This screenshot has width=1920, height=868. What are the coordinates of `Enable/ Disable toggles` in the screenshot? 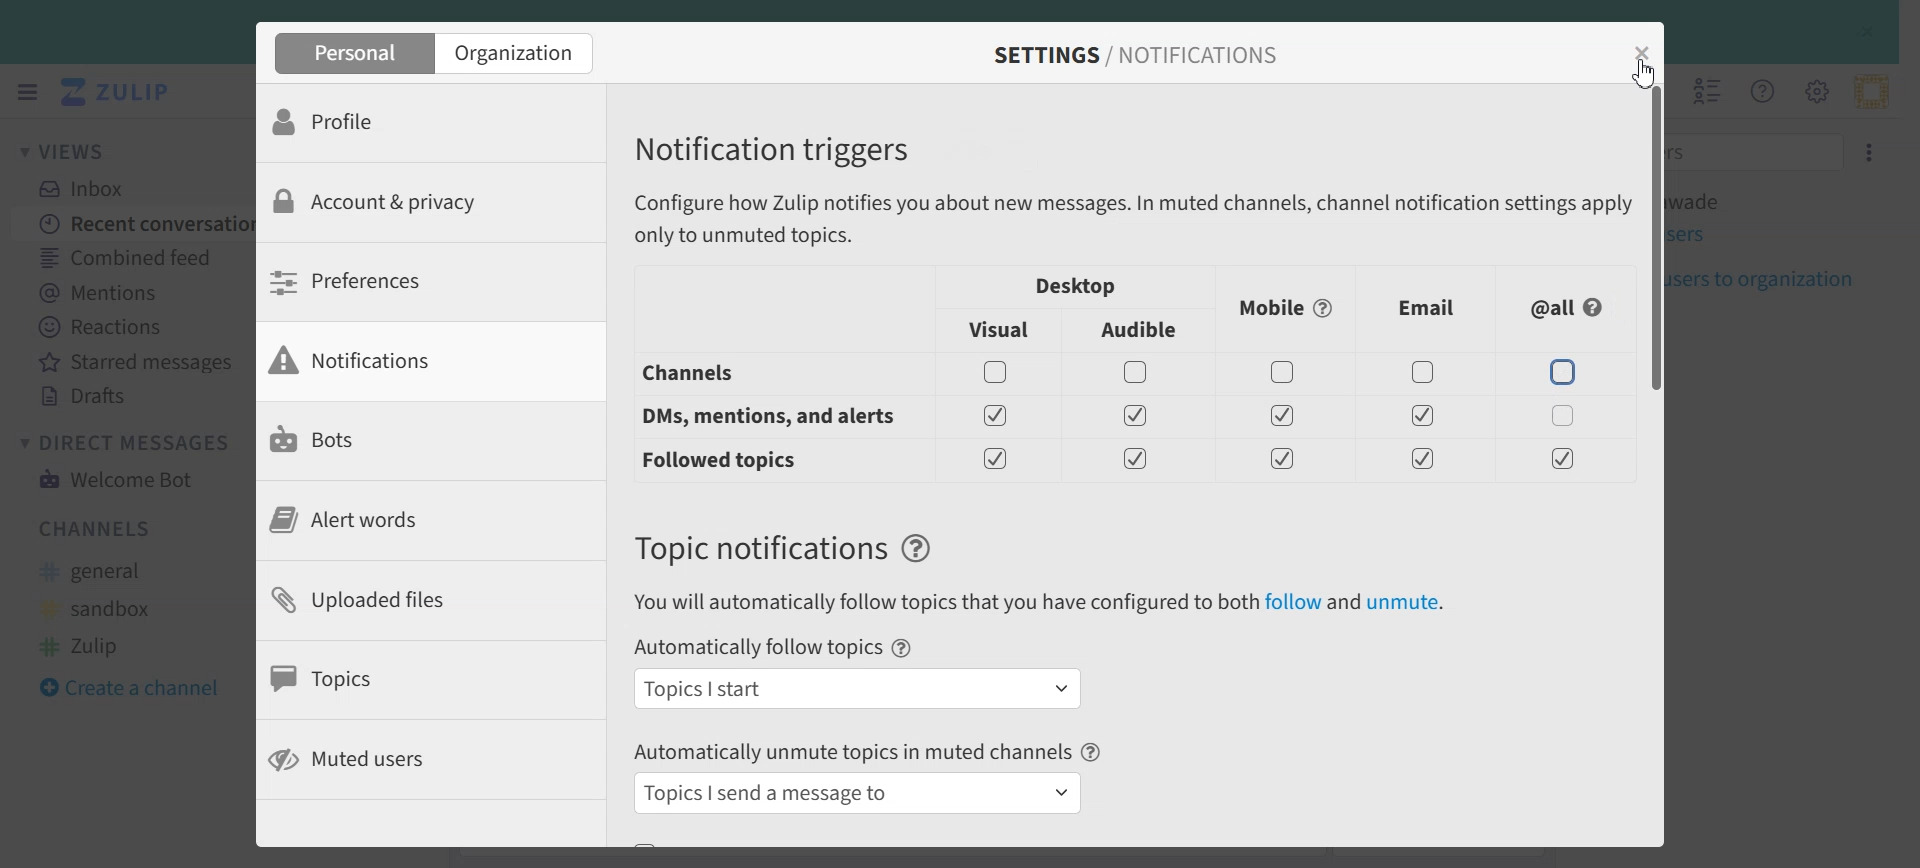 It's located at (1277, 415).